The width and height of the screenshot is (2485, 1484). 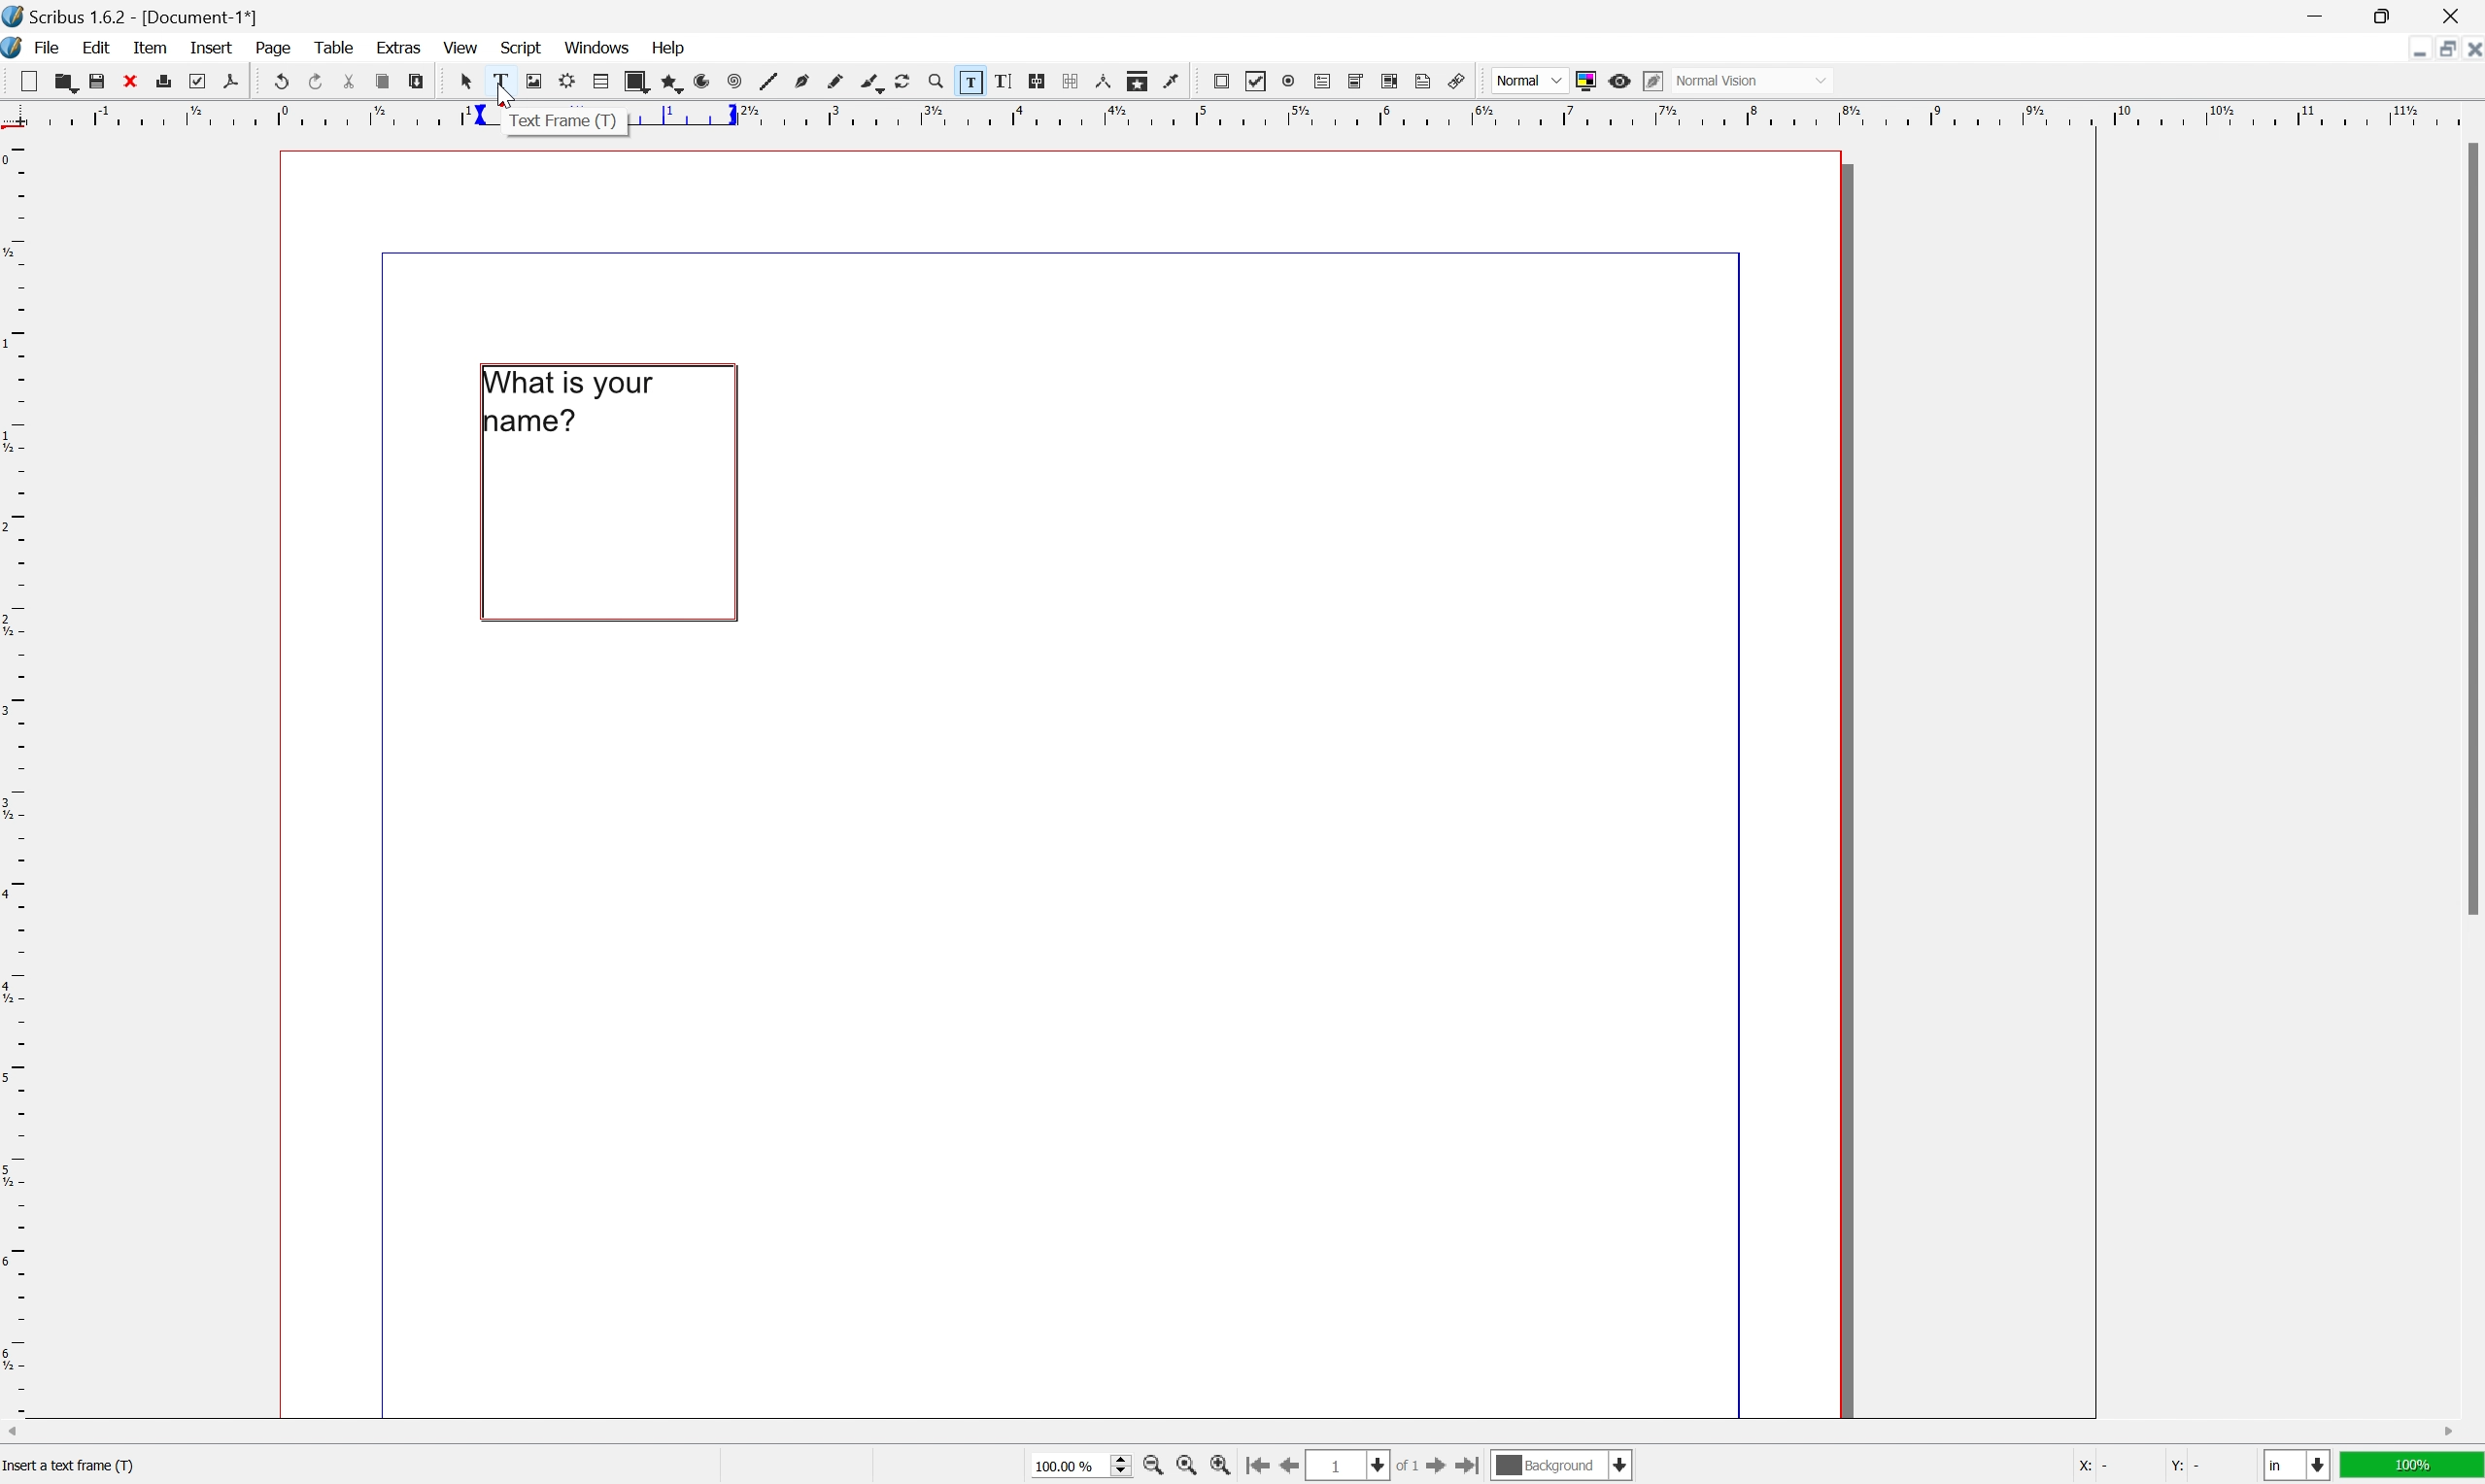 I want to click on pdf push button, so click(x=1221, y=81).